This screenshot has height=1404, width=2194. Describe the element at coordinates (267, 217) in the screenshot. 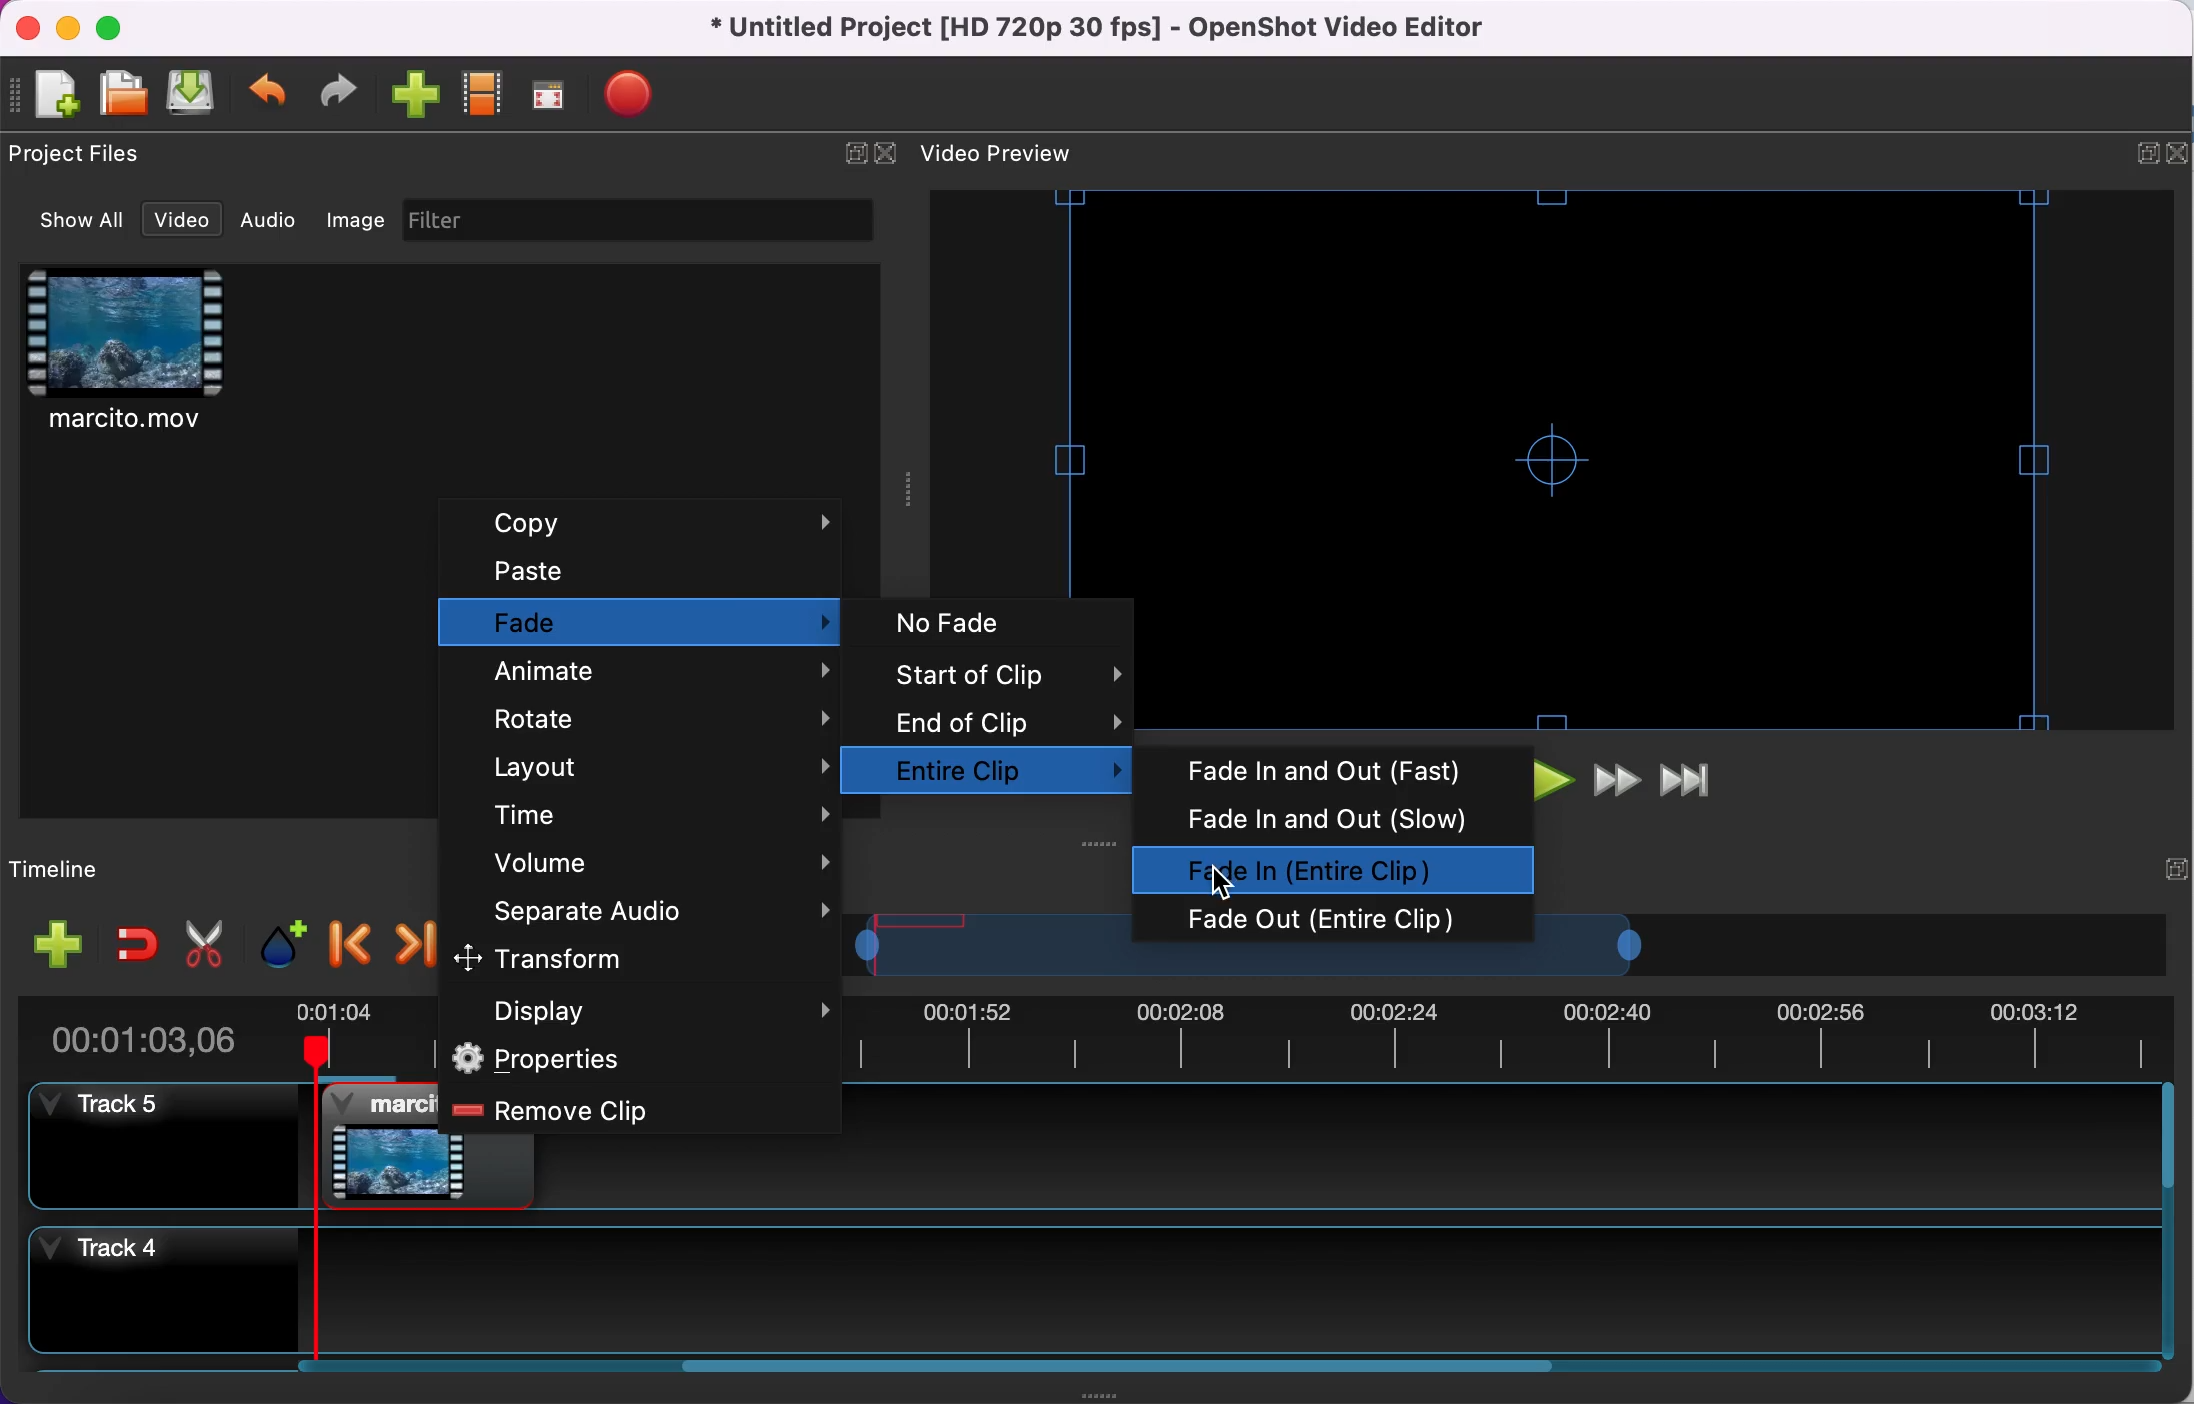

I see `audio` at that location.